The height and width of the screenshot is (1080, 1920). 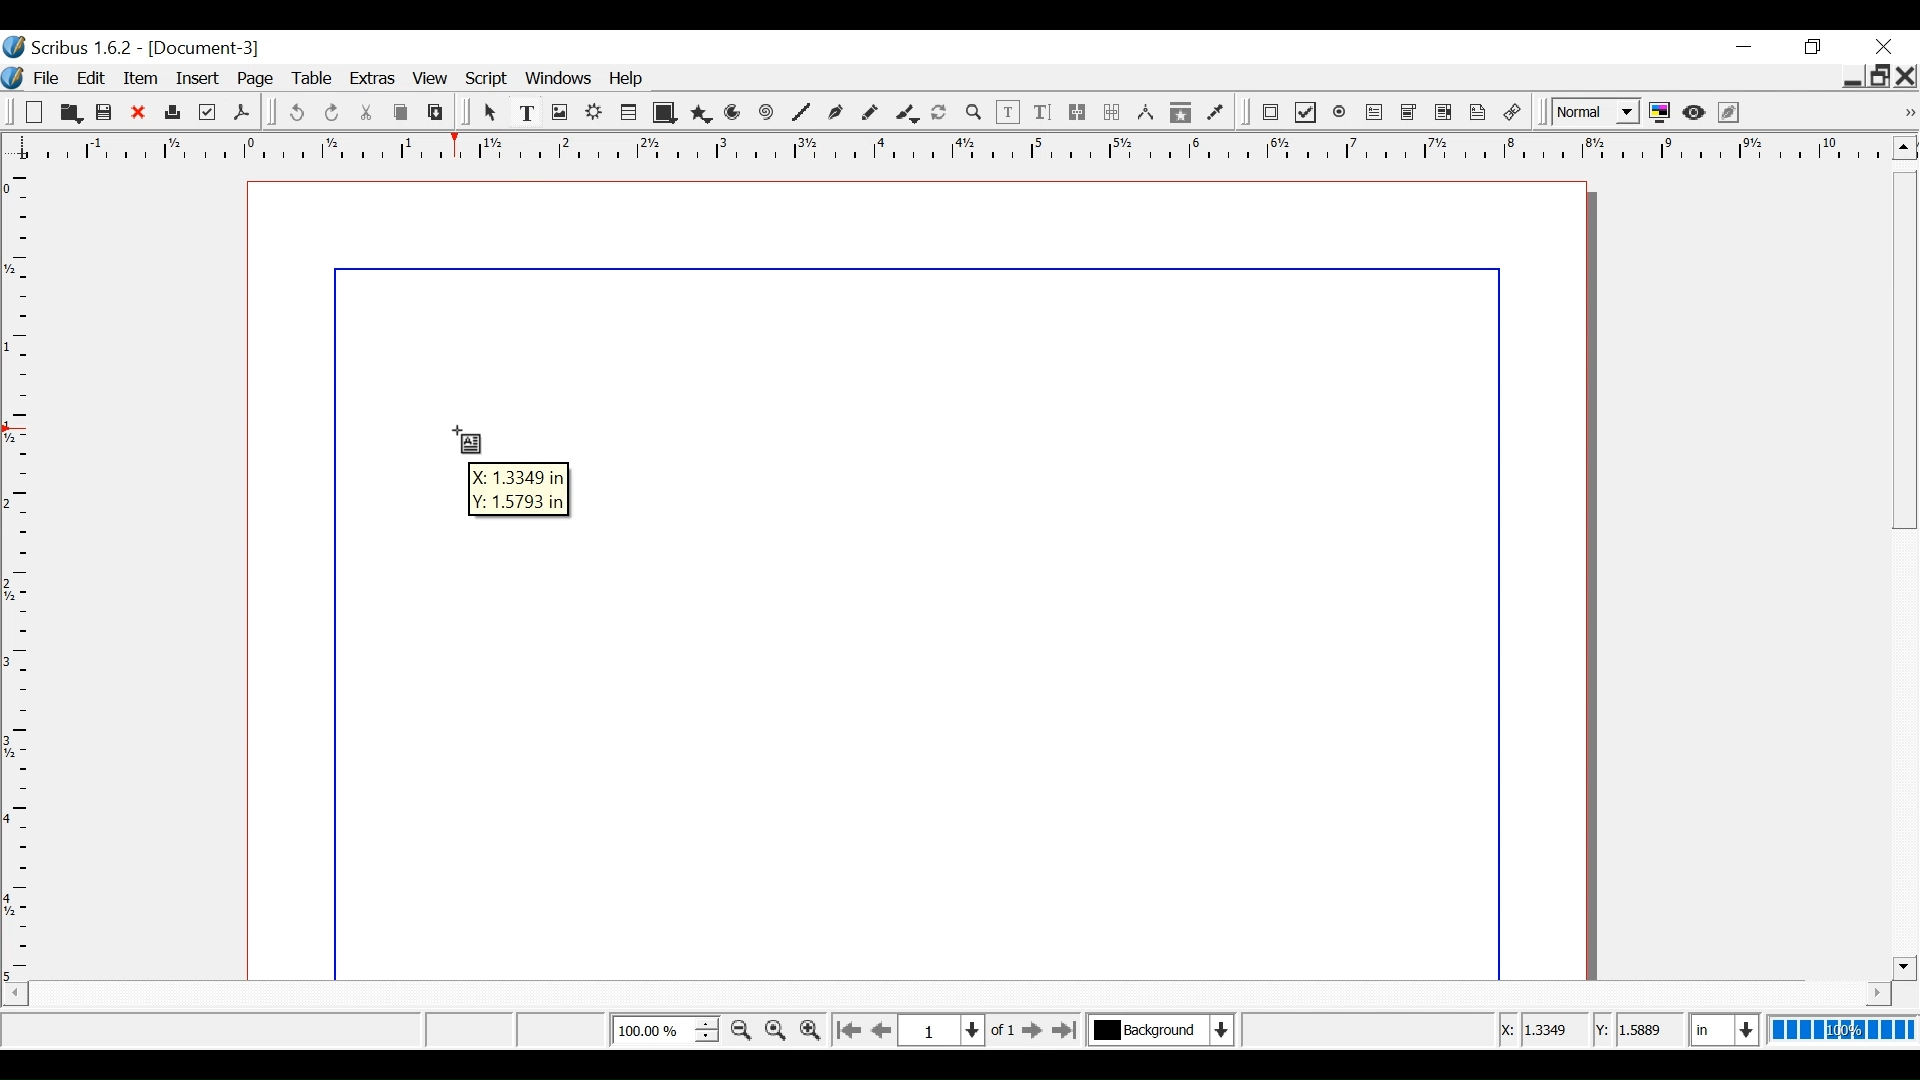 What do you see at coordinates (1839, 1030) in the screenshot?
I see `100%` at bounding box center [1839, 1030].